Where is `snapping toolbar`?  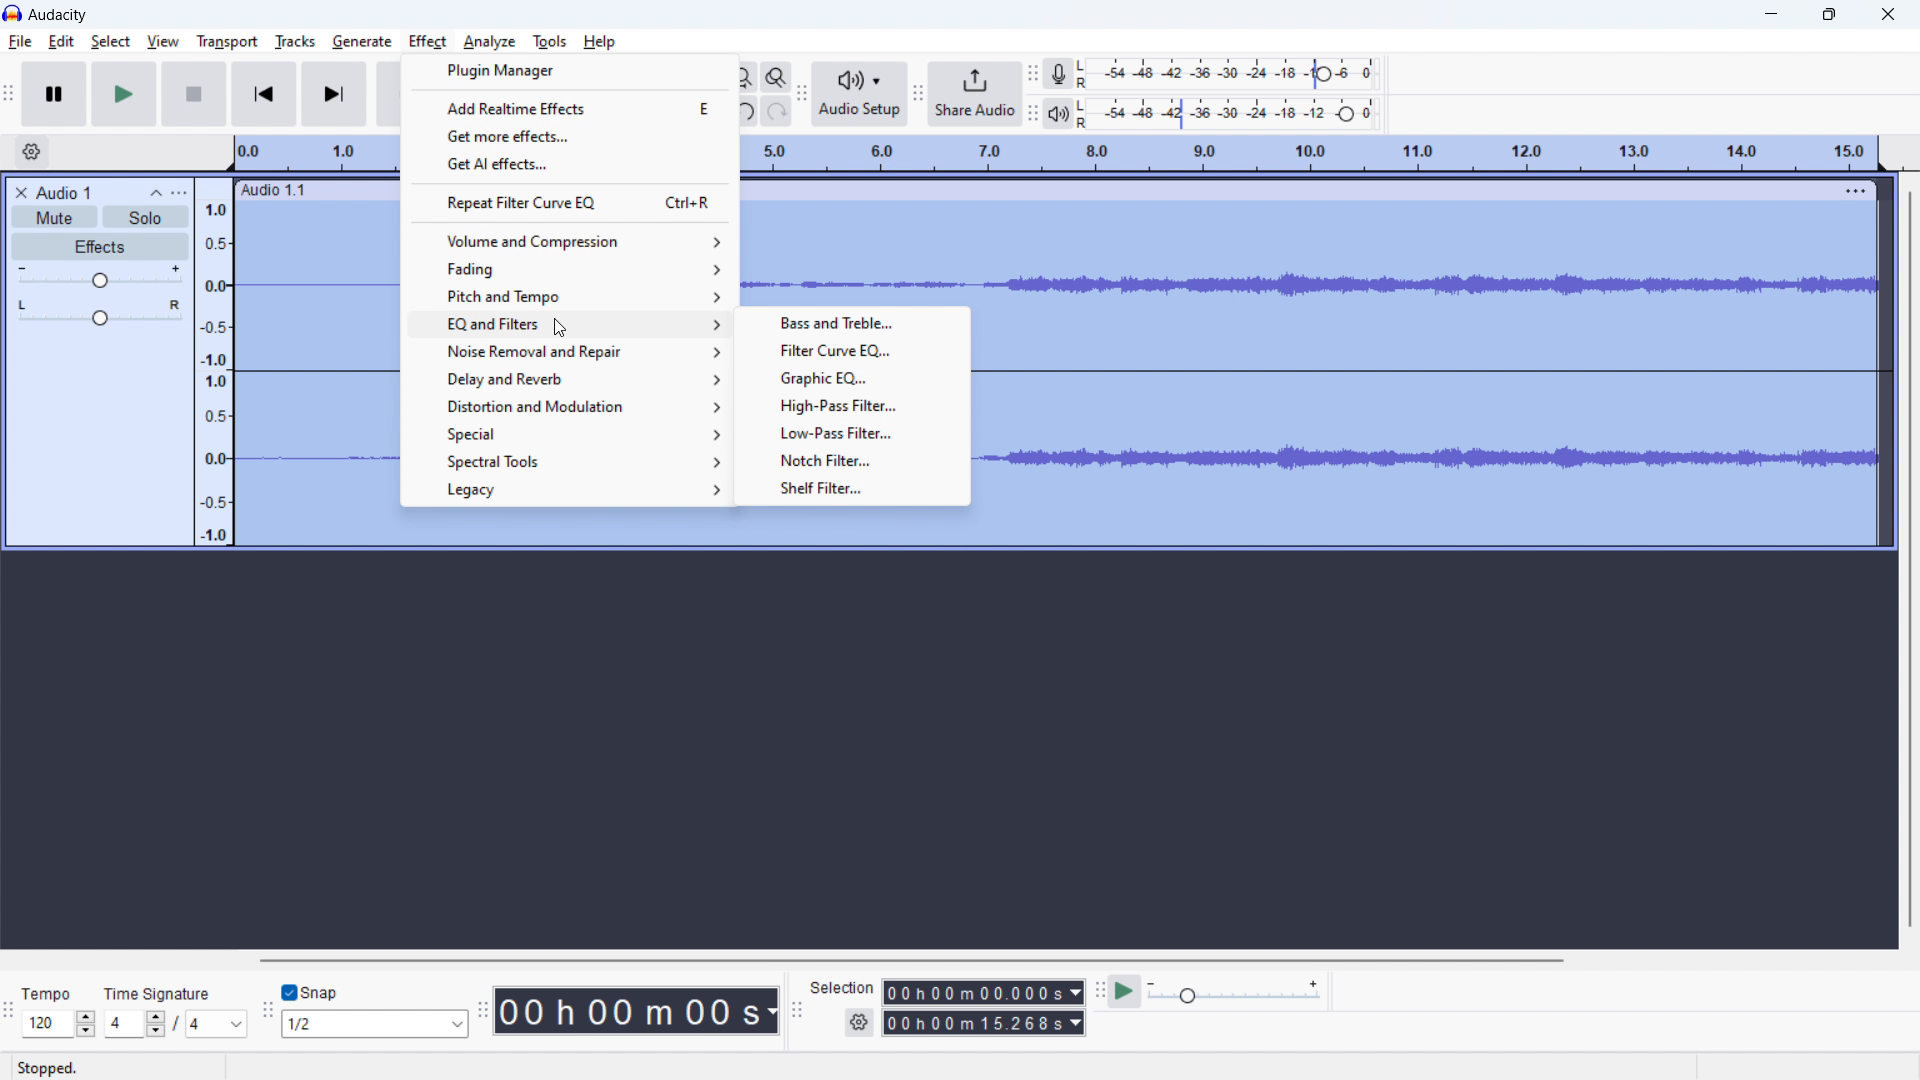
snapping toolbar is located at coordinates (267, 1009).